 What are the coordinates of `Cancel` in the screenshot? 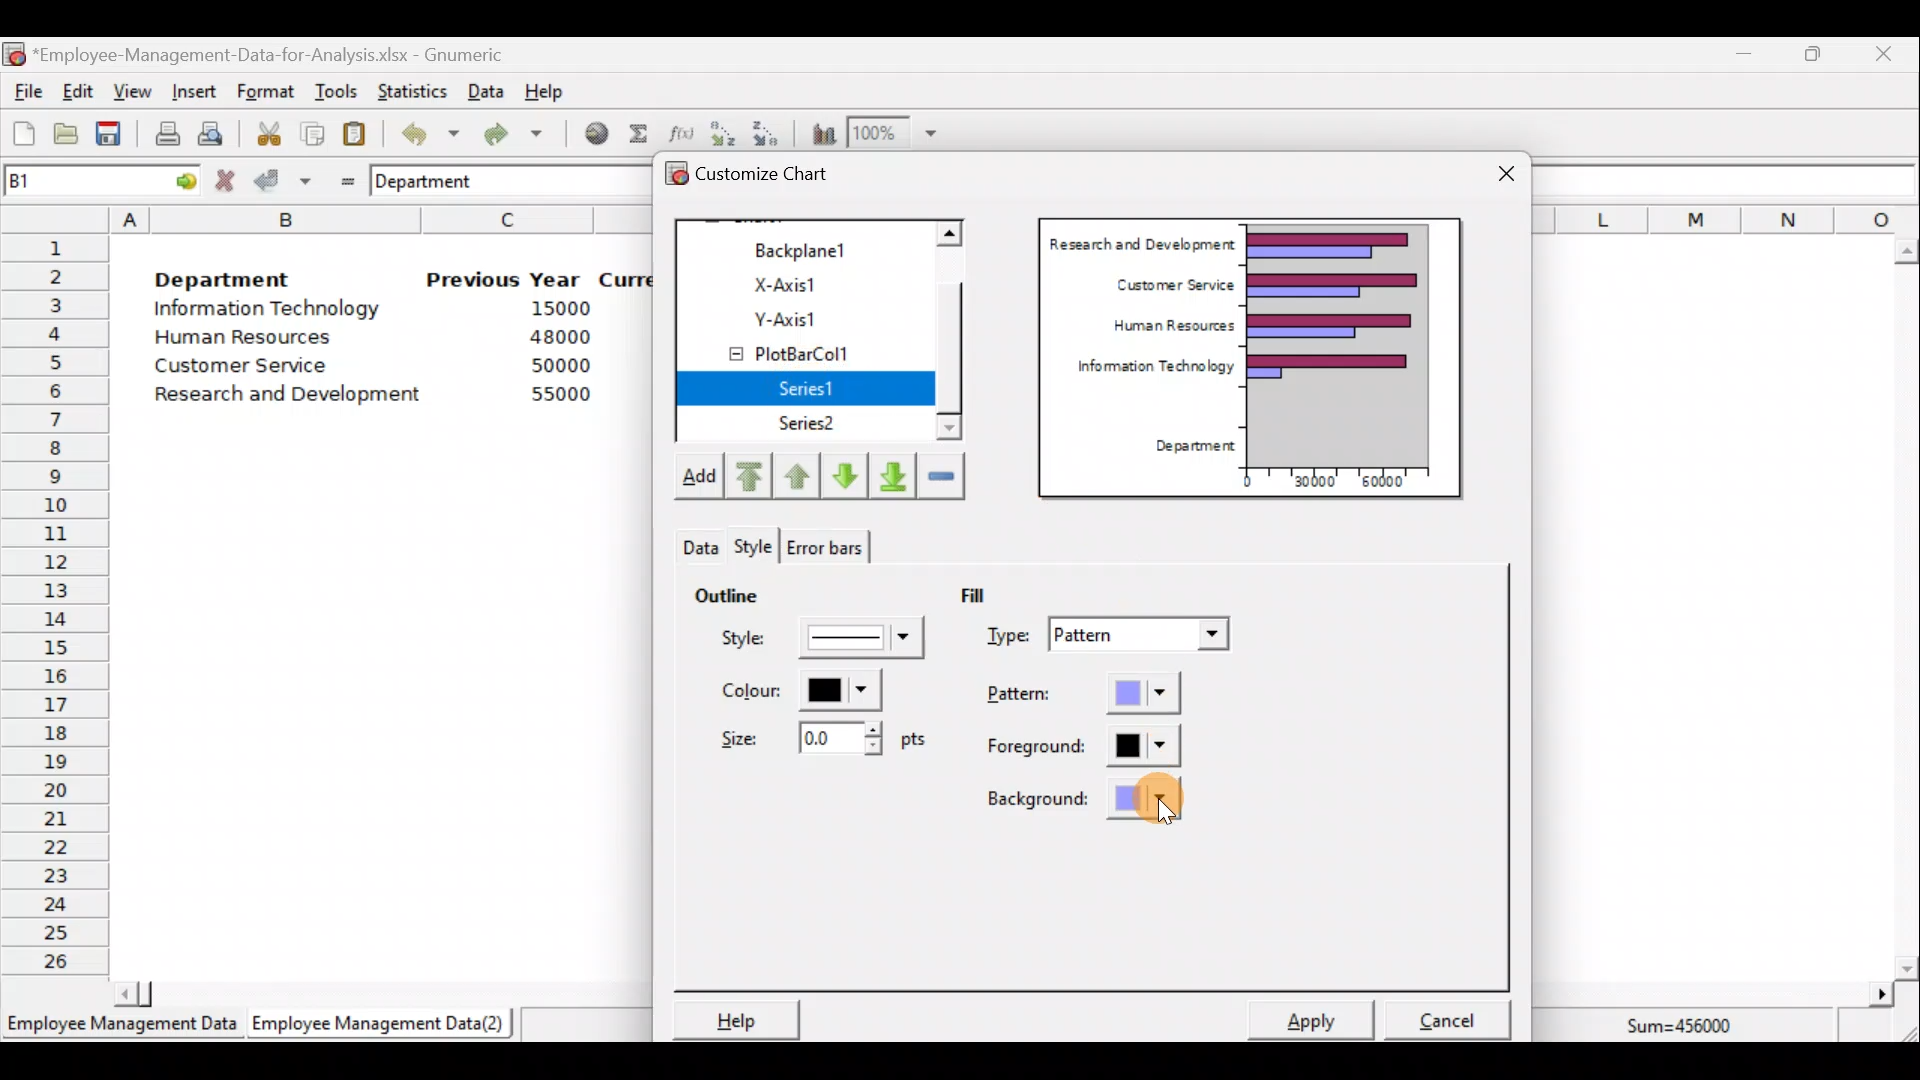 It's located at (1454, 1014).